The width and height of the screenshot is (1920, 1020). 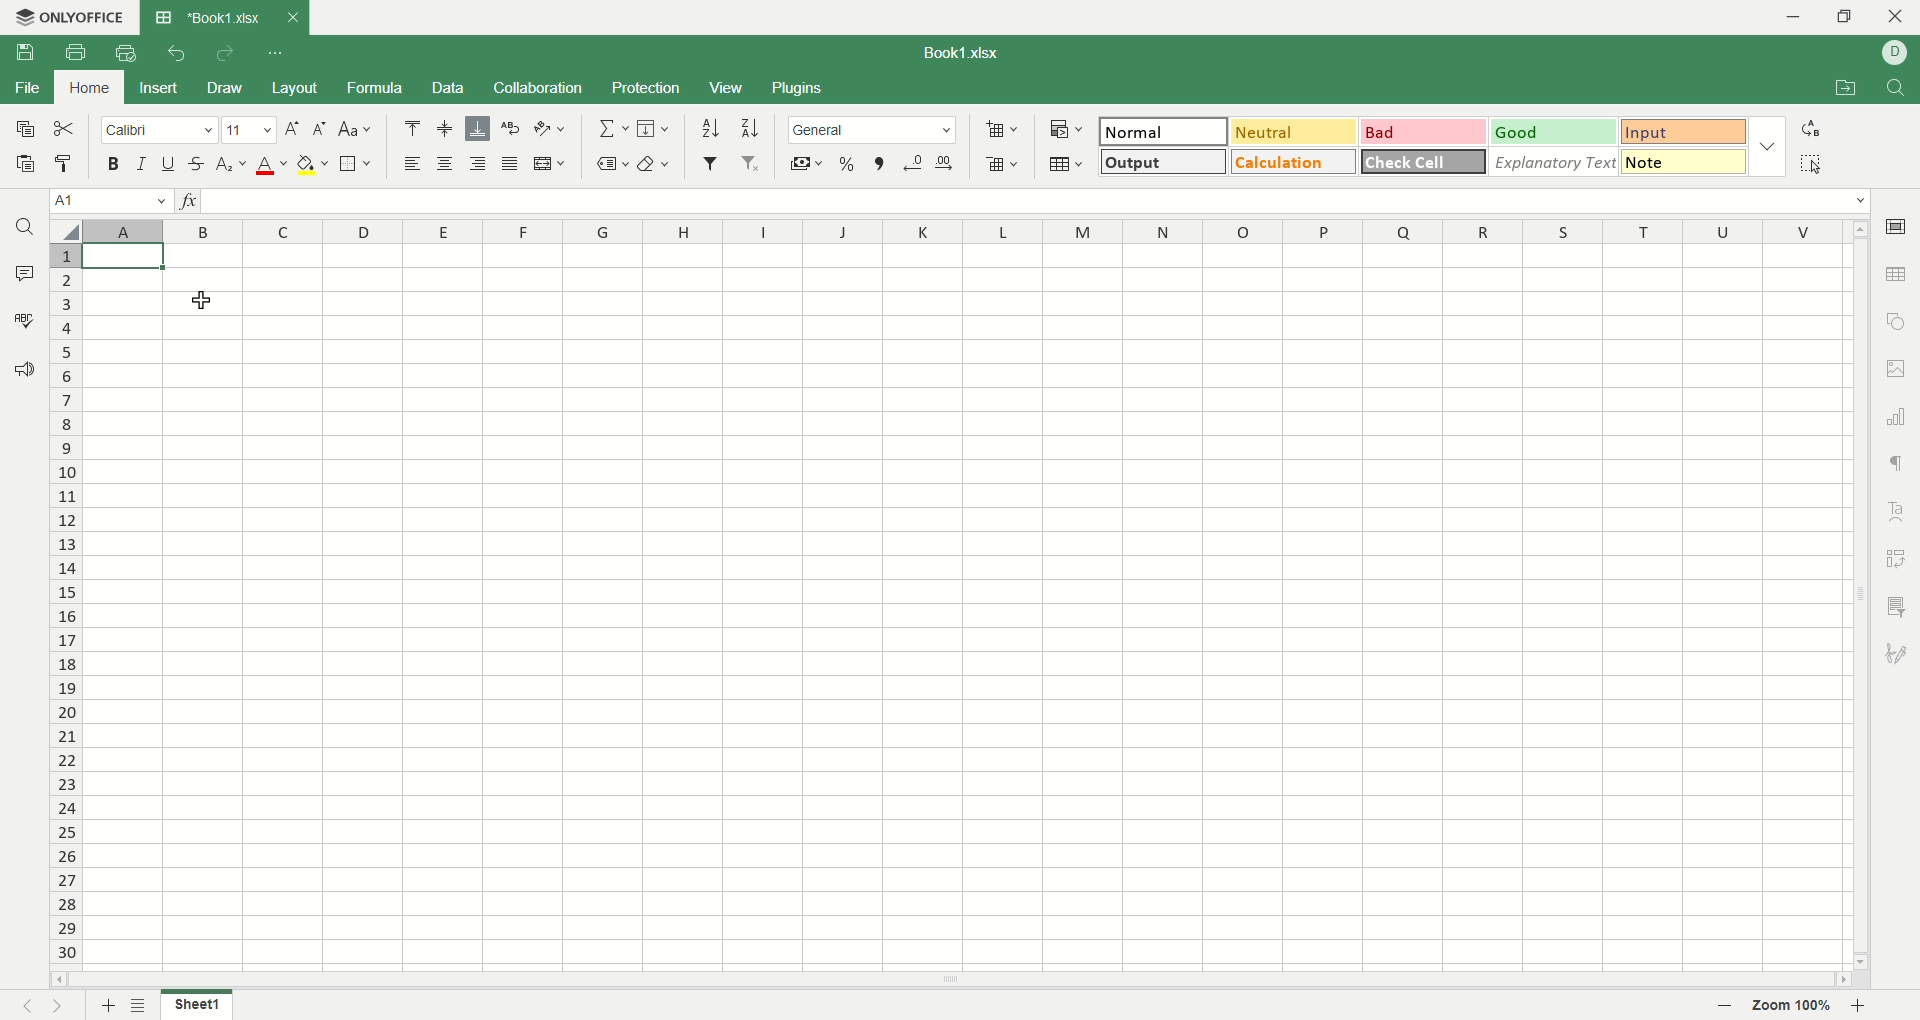 What do you see at coordinates (25, 52) in the screenshot?
I see `save` at bounding box center [25, 52].